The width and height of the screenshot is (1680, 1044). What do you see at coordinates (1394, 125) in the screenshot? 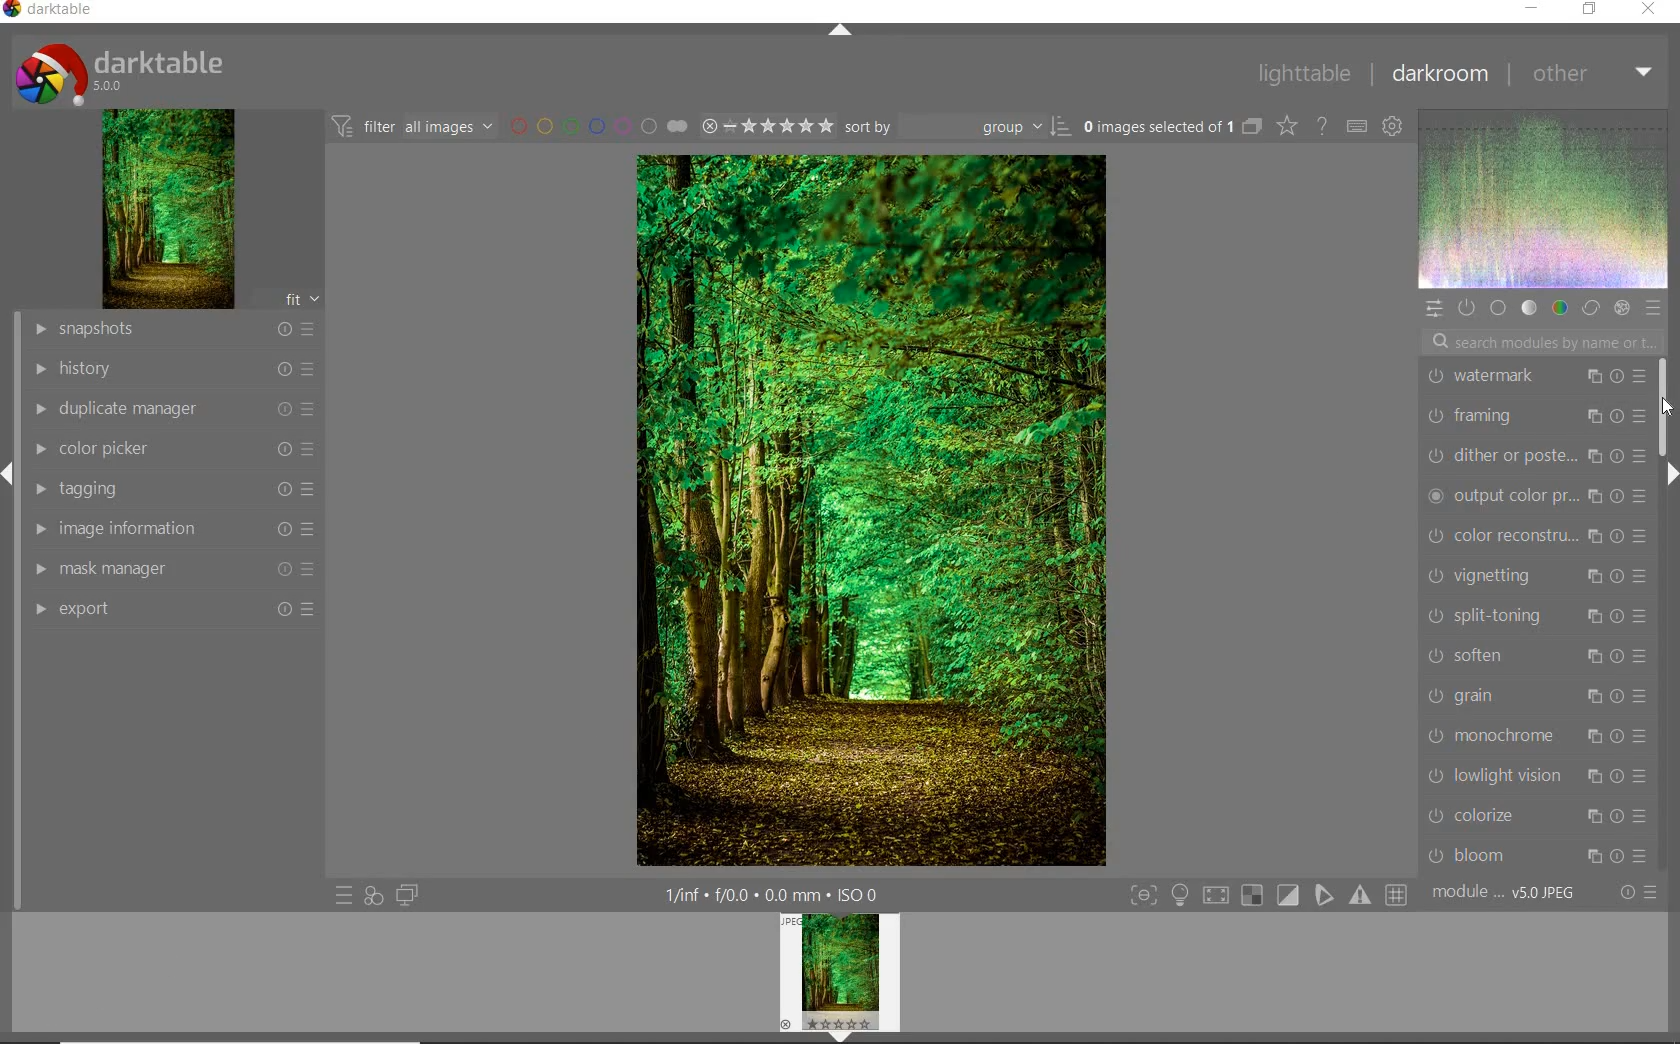
I see `SHOW GLOBAL PREFERENCE` at bounding box center [1394, 125].